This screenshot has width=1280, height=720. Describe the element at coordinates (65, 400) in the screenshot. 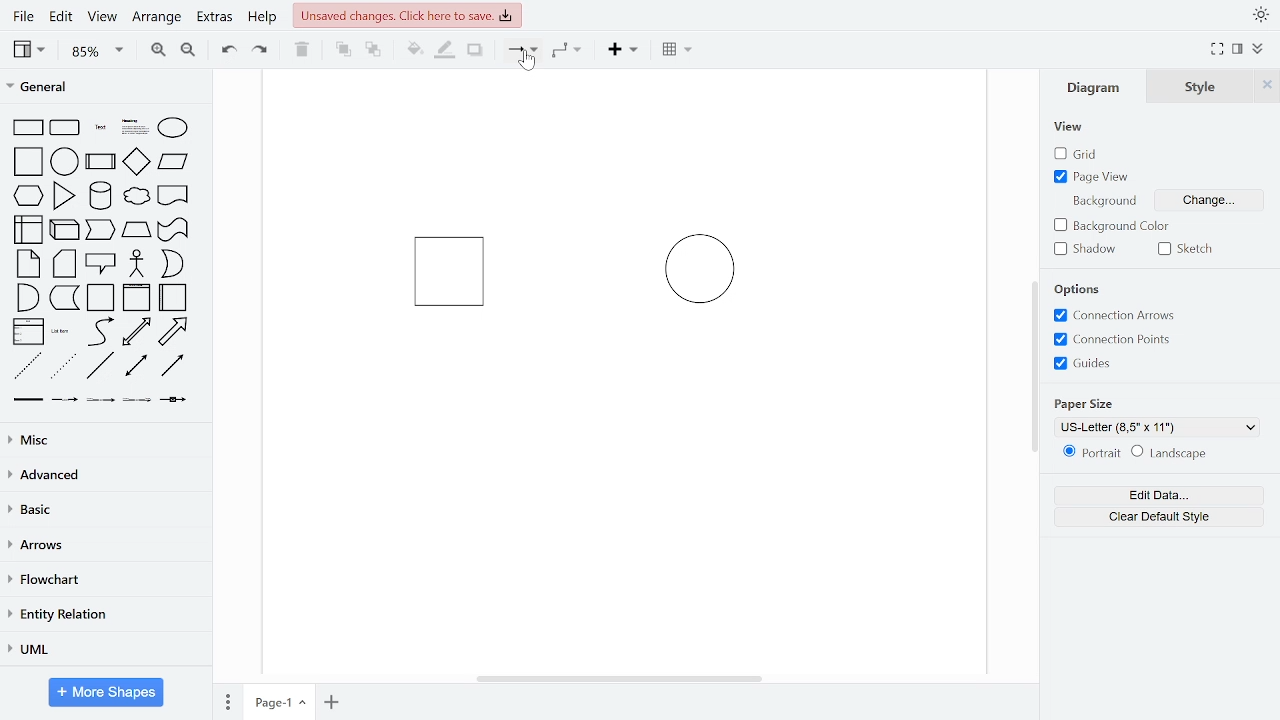

I see `connector with label` at that location.